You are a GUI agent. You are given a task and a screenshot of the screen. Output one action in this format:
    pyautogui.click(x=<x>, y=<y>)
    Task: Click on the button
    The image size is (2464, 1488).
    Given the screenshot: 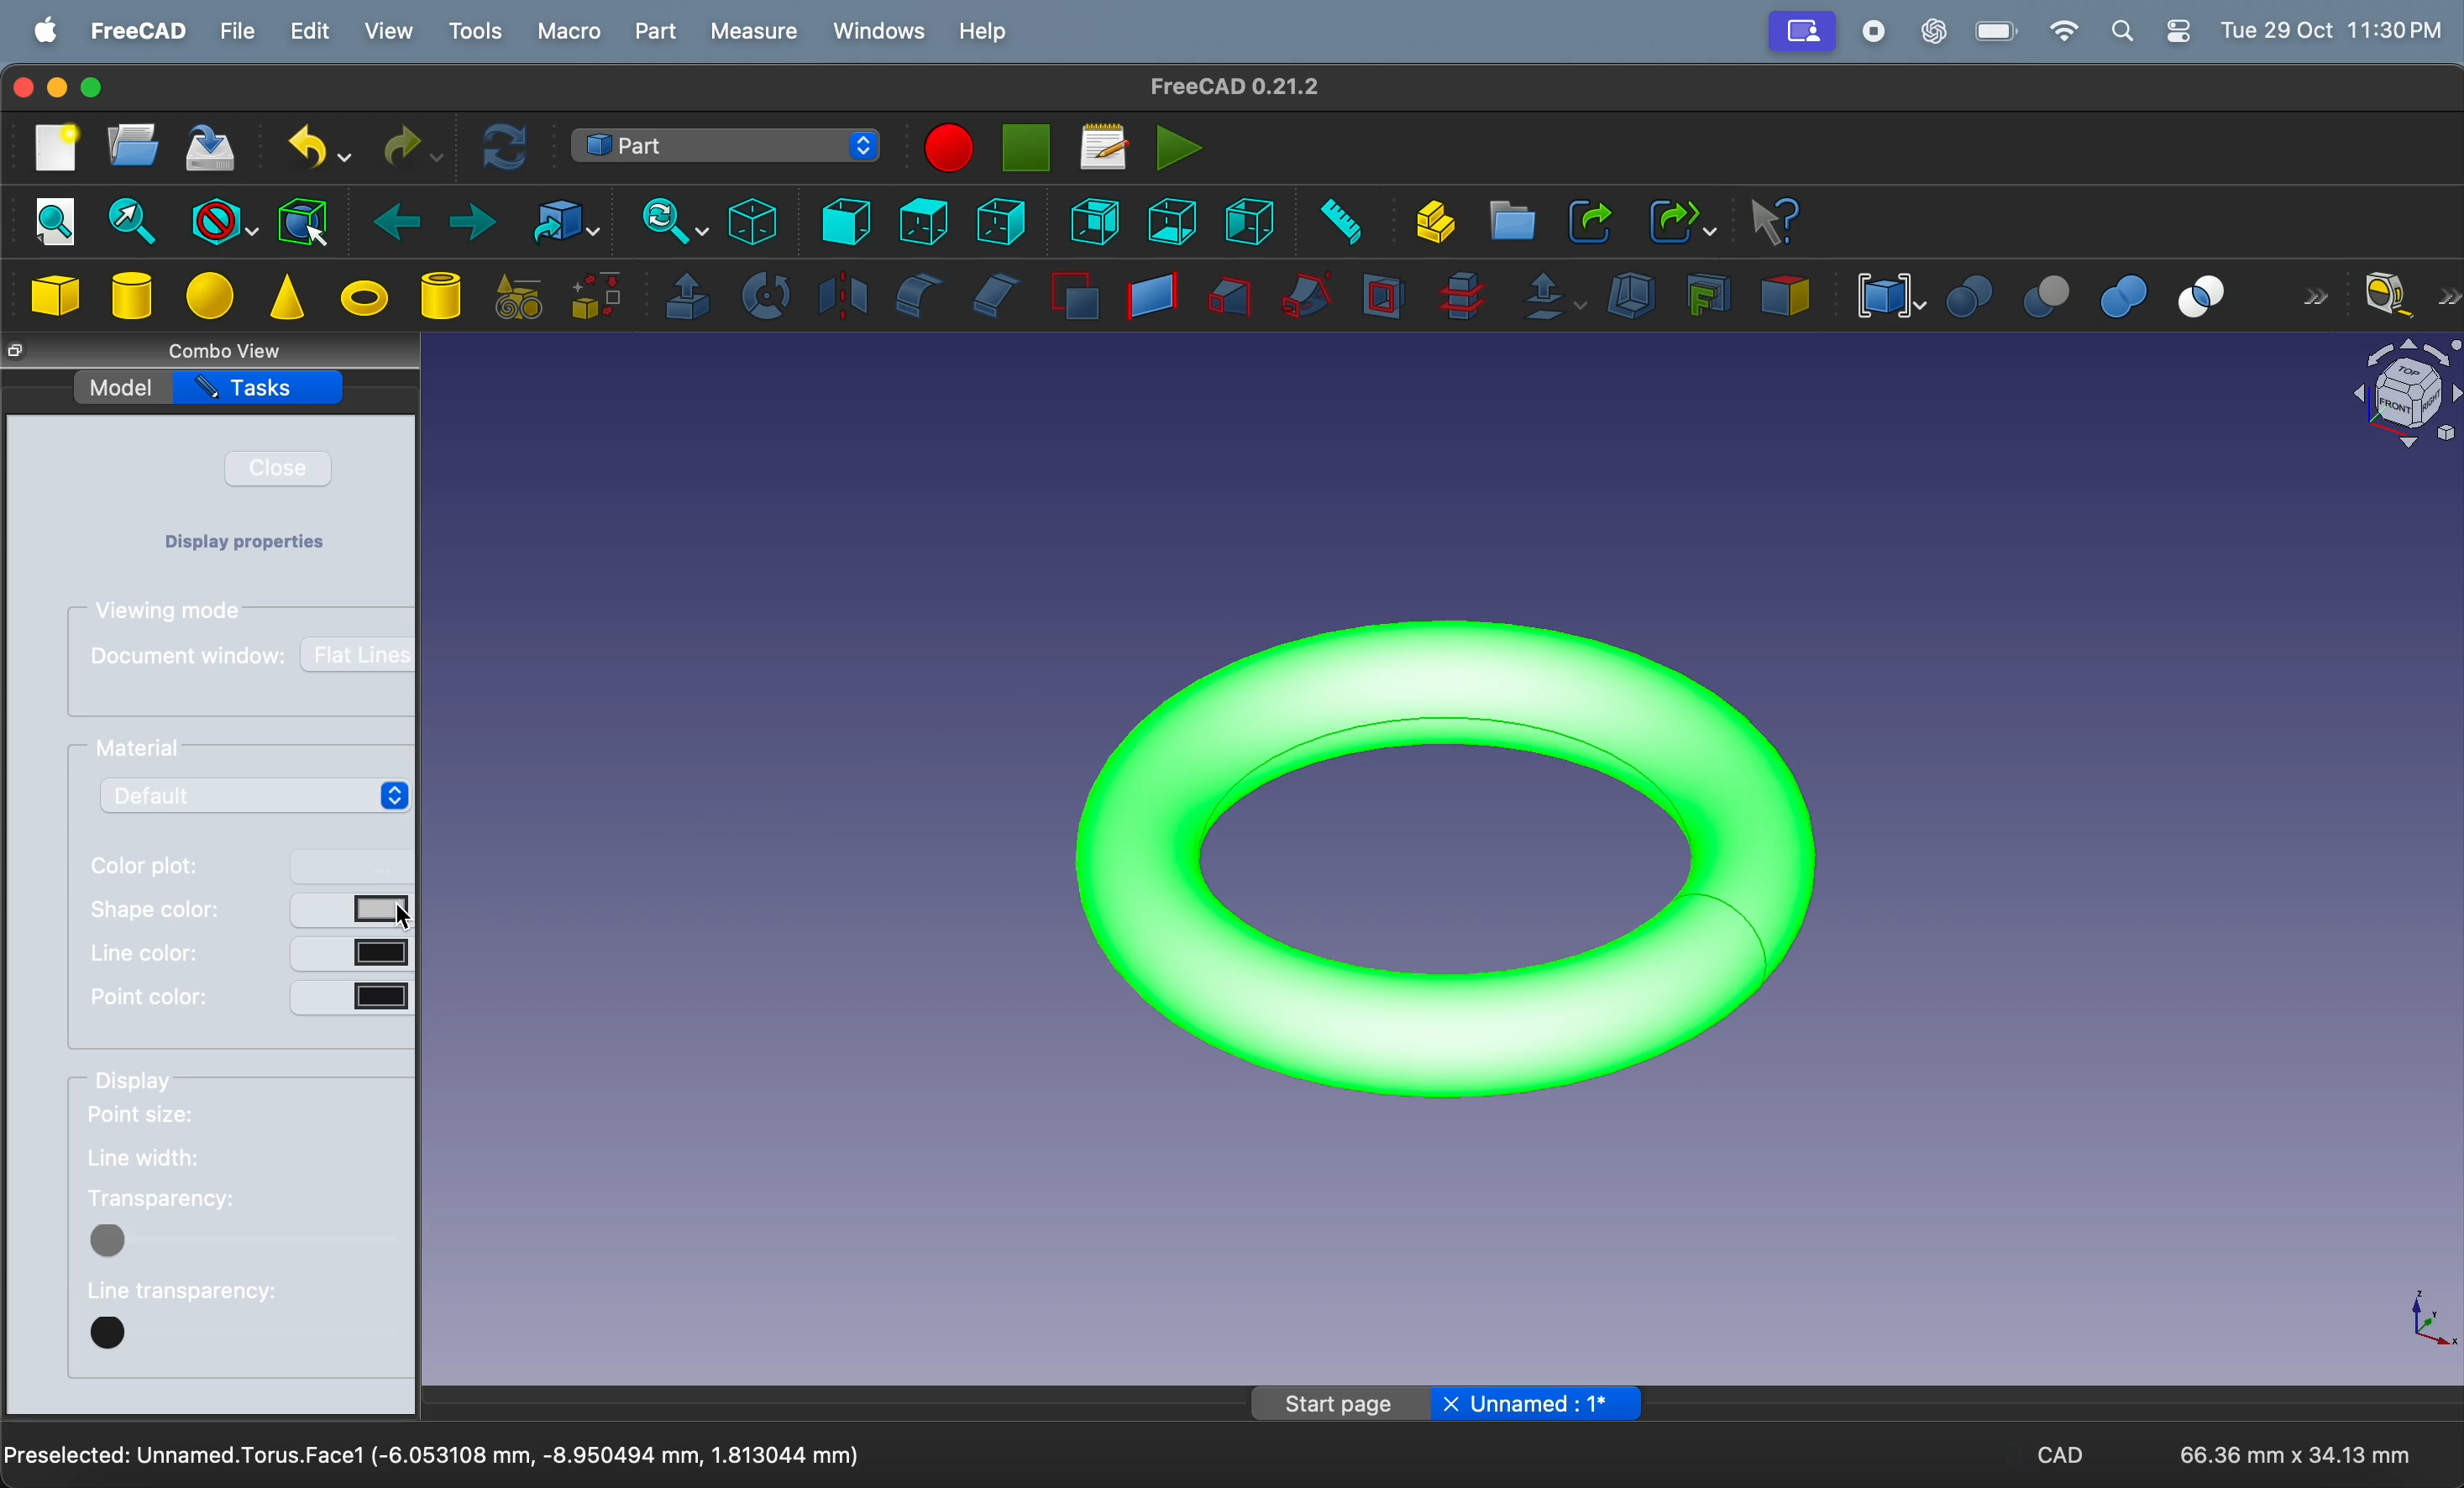 What is the action you would take?
    pyautogui.click(x=247, y=1240)
    